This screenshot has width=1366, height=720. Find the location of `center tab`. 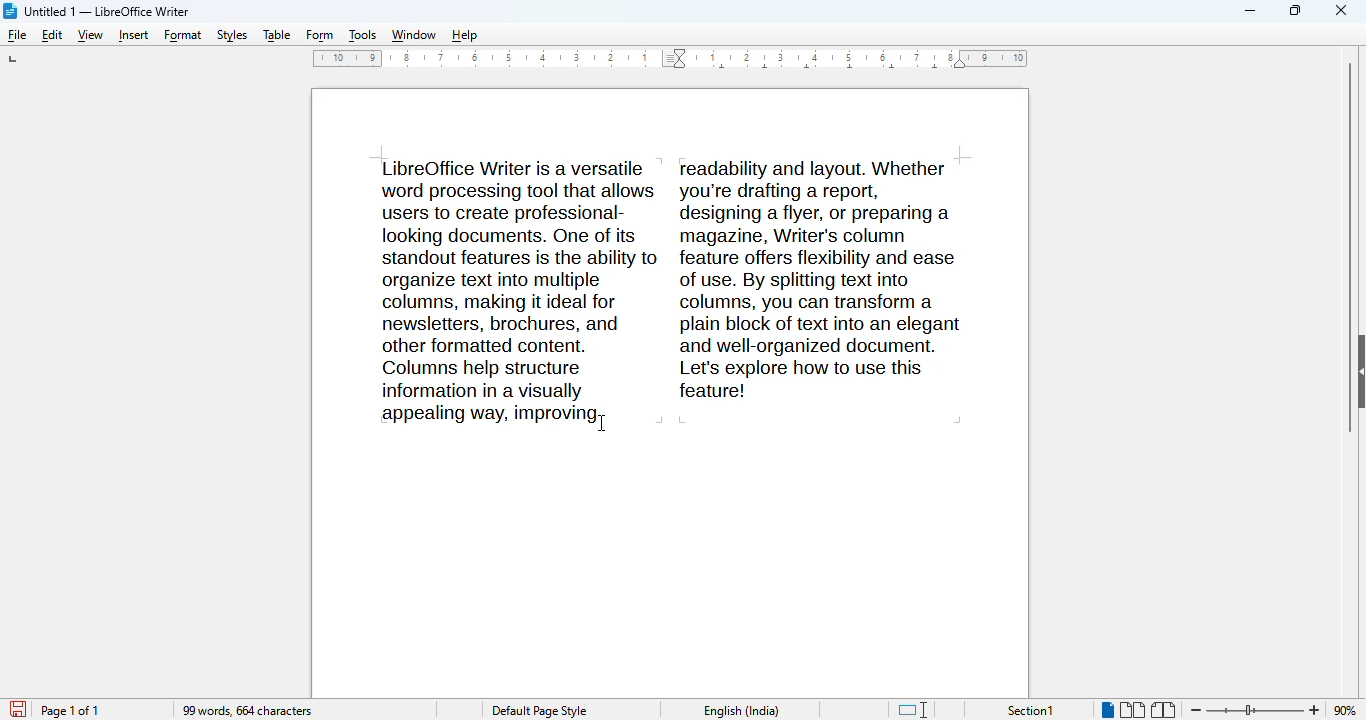

center tab is located at coordinates (935, 68).